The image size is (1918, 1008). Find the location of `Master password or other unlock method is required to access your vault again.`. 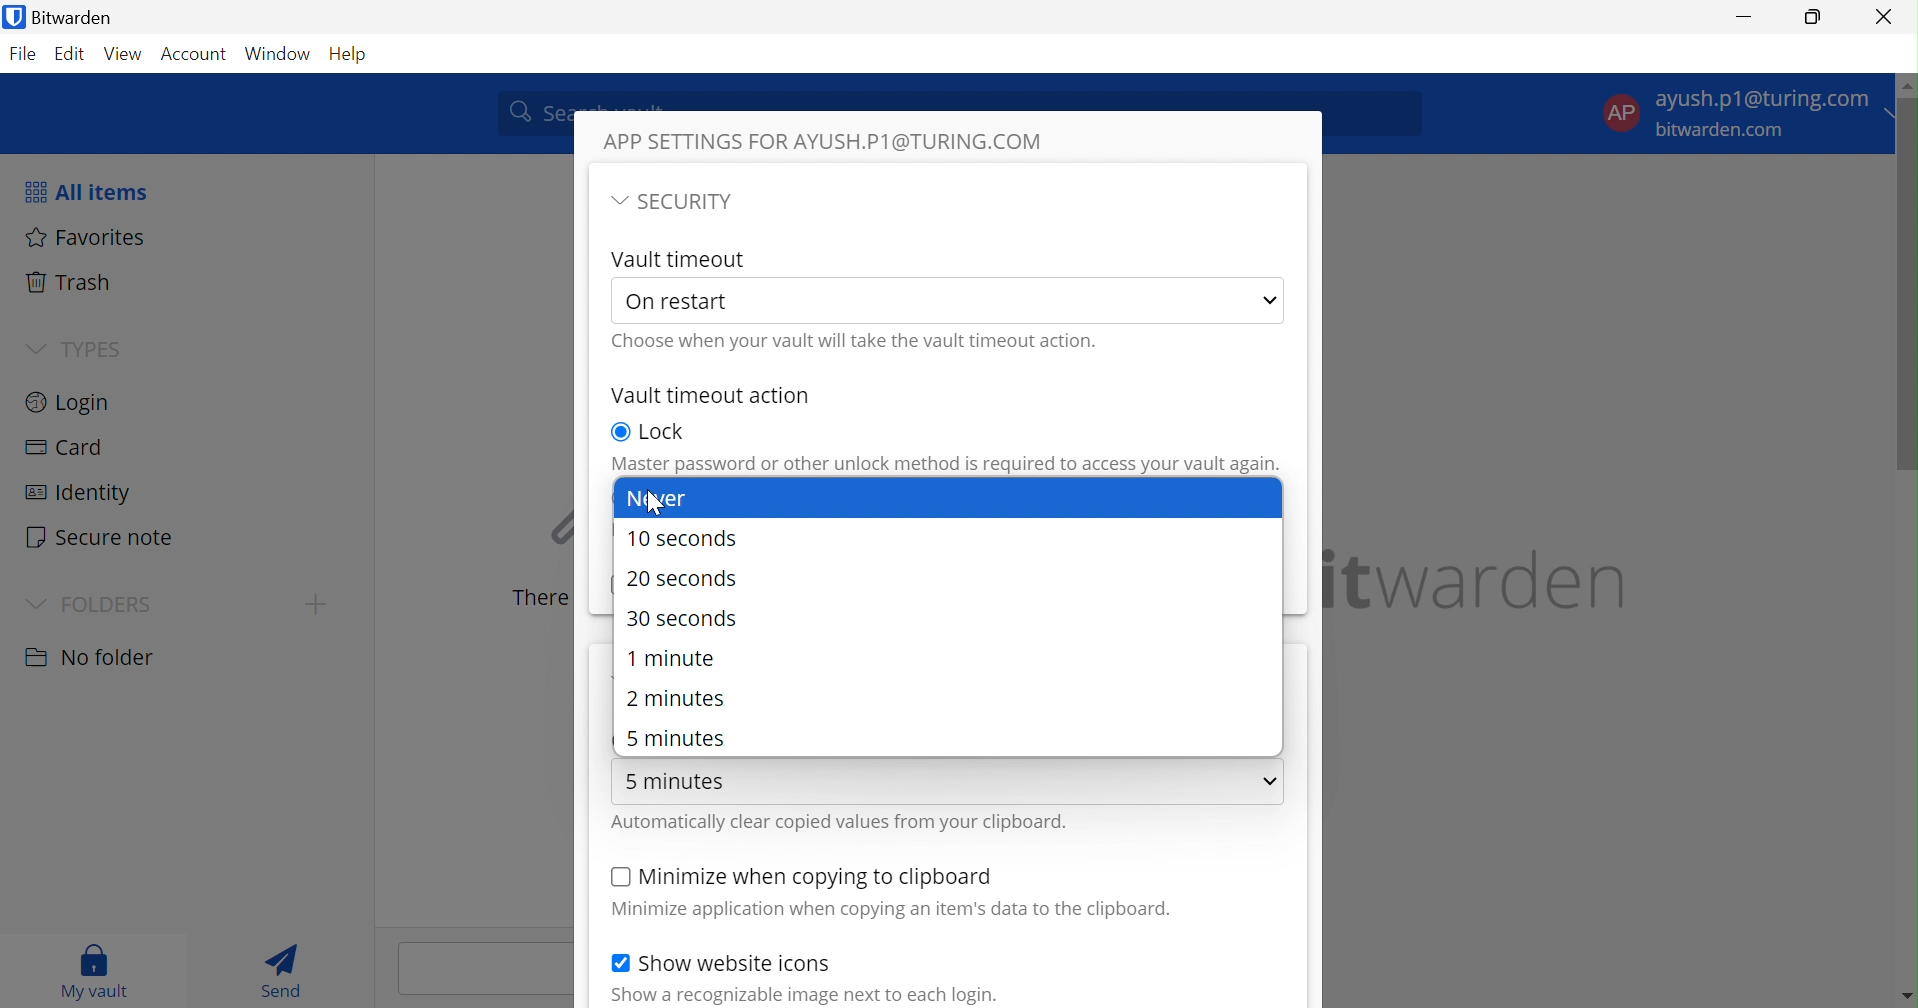

Master password or other unlock method is required to access your vault again. is located at coordinates (945, 464).